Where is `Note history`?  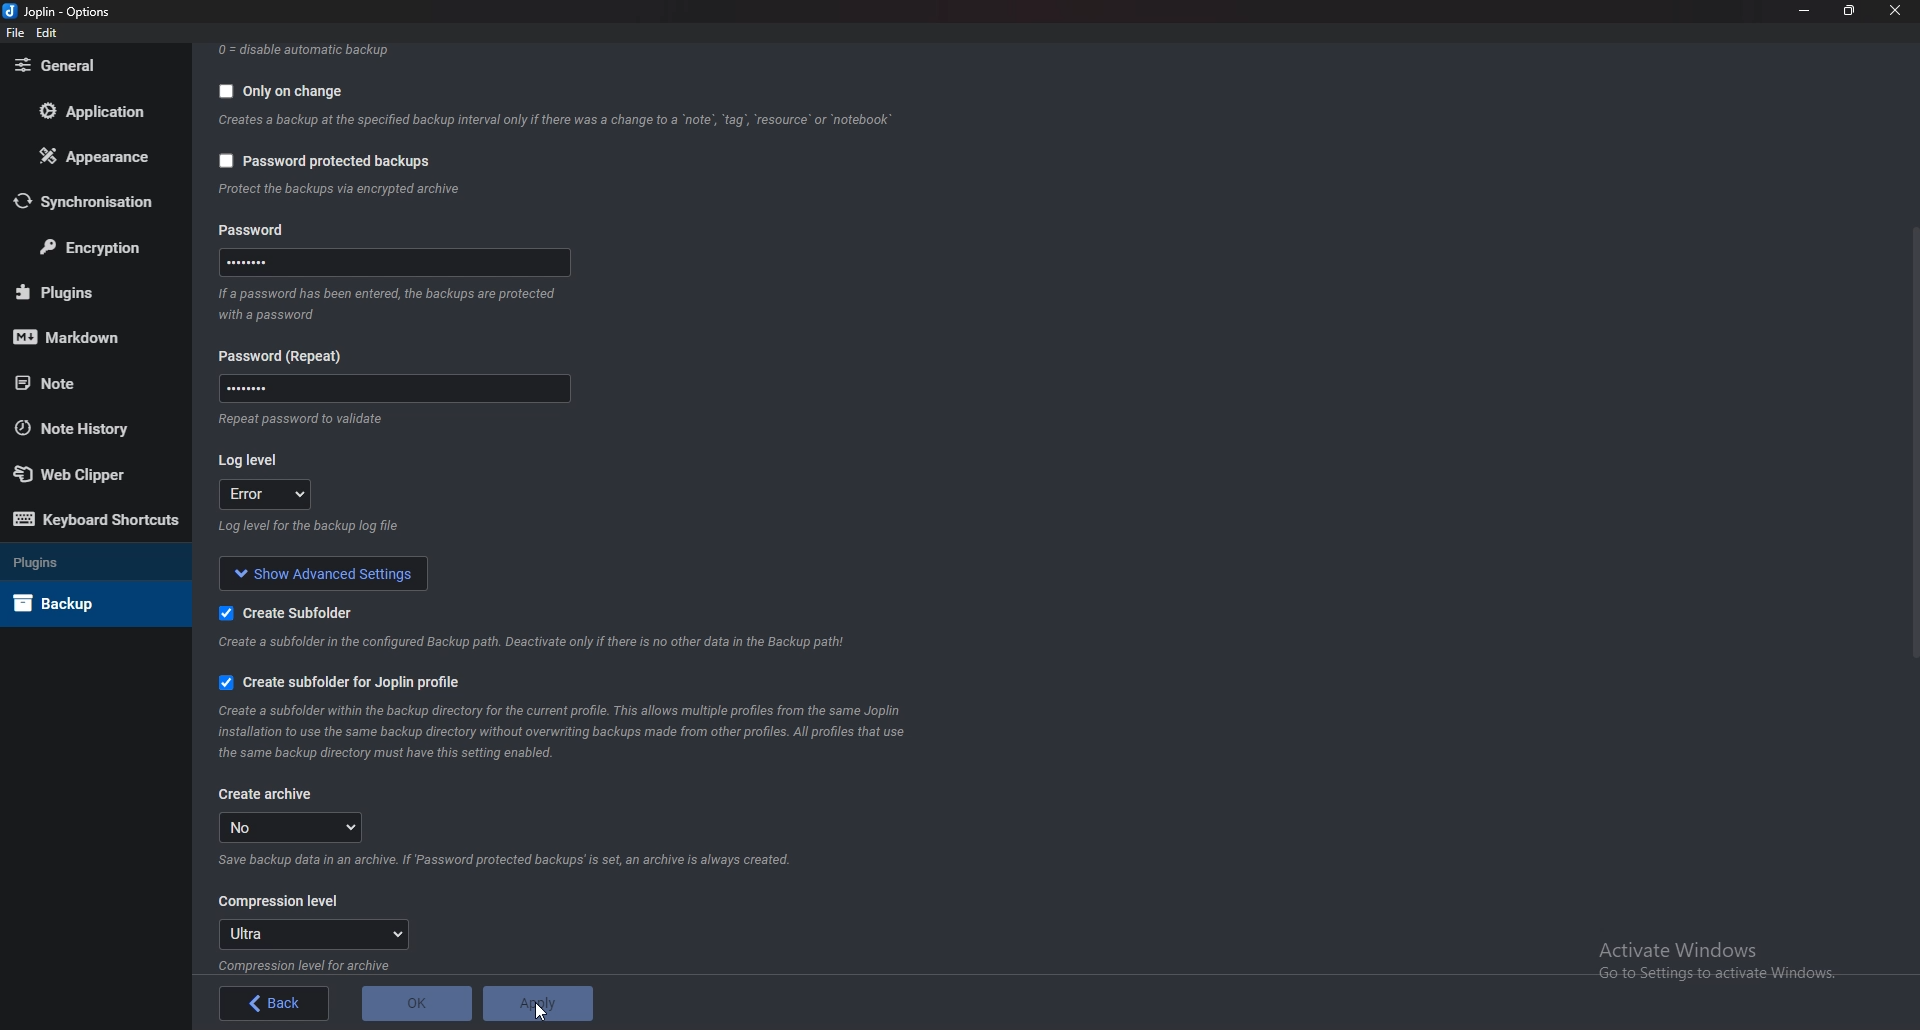
Note history is located at coordinates (85, 430).